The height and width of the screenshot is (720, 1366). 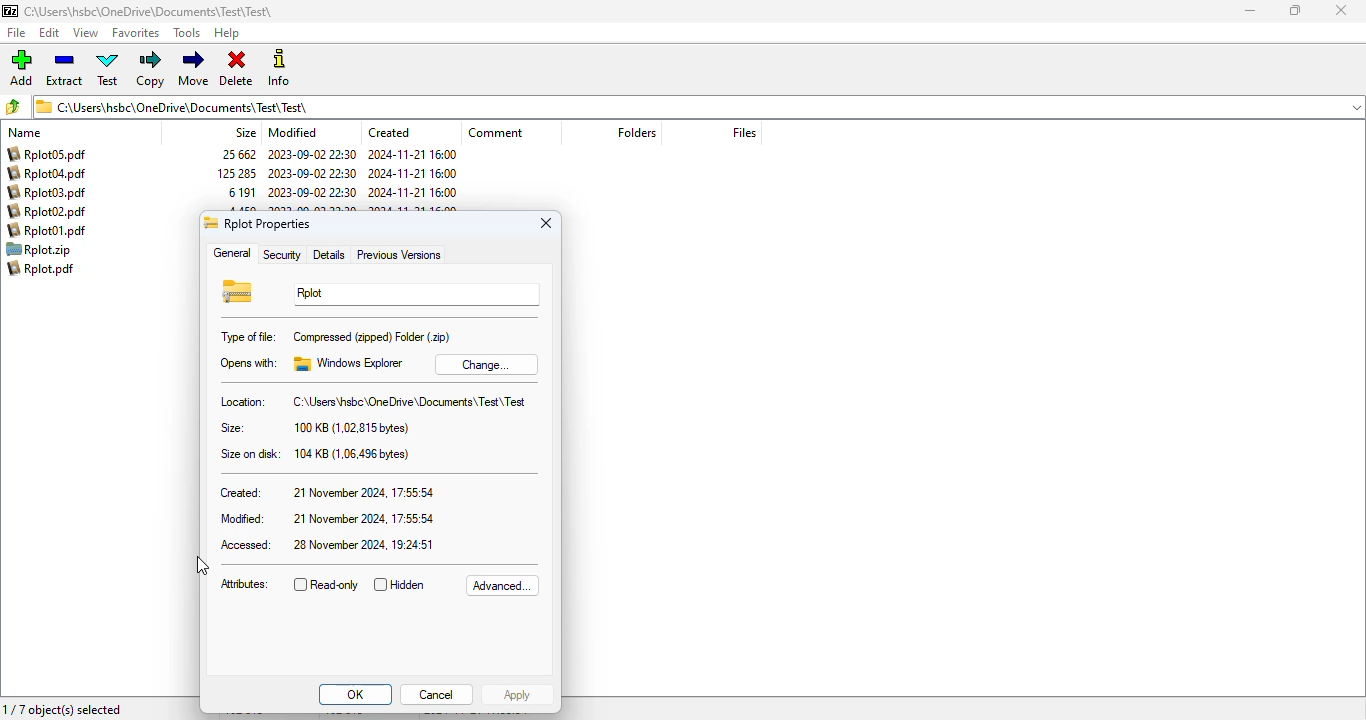 I want to click on edit, so click(x=50, y=33).